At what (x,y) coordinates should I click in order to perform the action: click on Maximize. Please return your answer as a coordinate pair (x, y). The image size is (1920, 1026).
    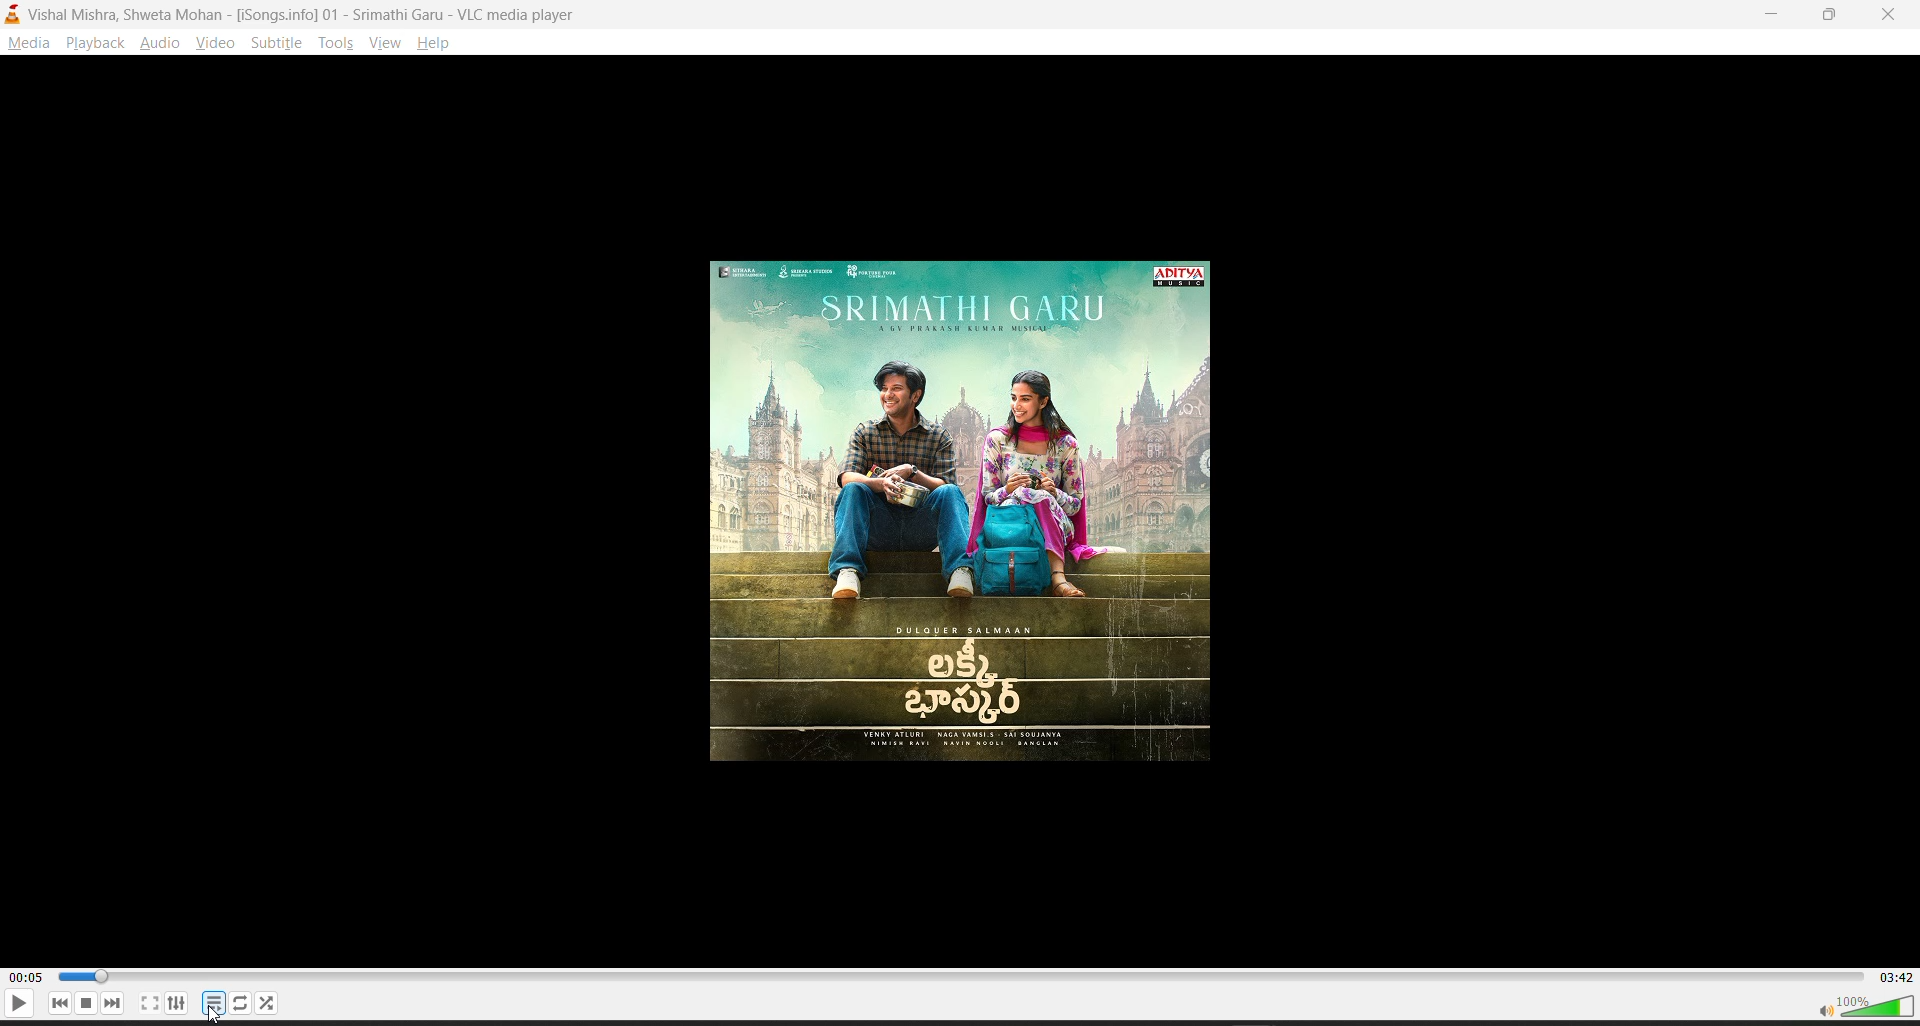
    Looking at the image, I should click on (1829, 15).